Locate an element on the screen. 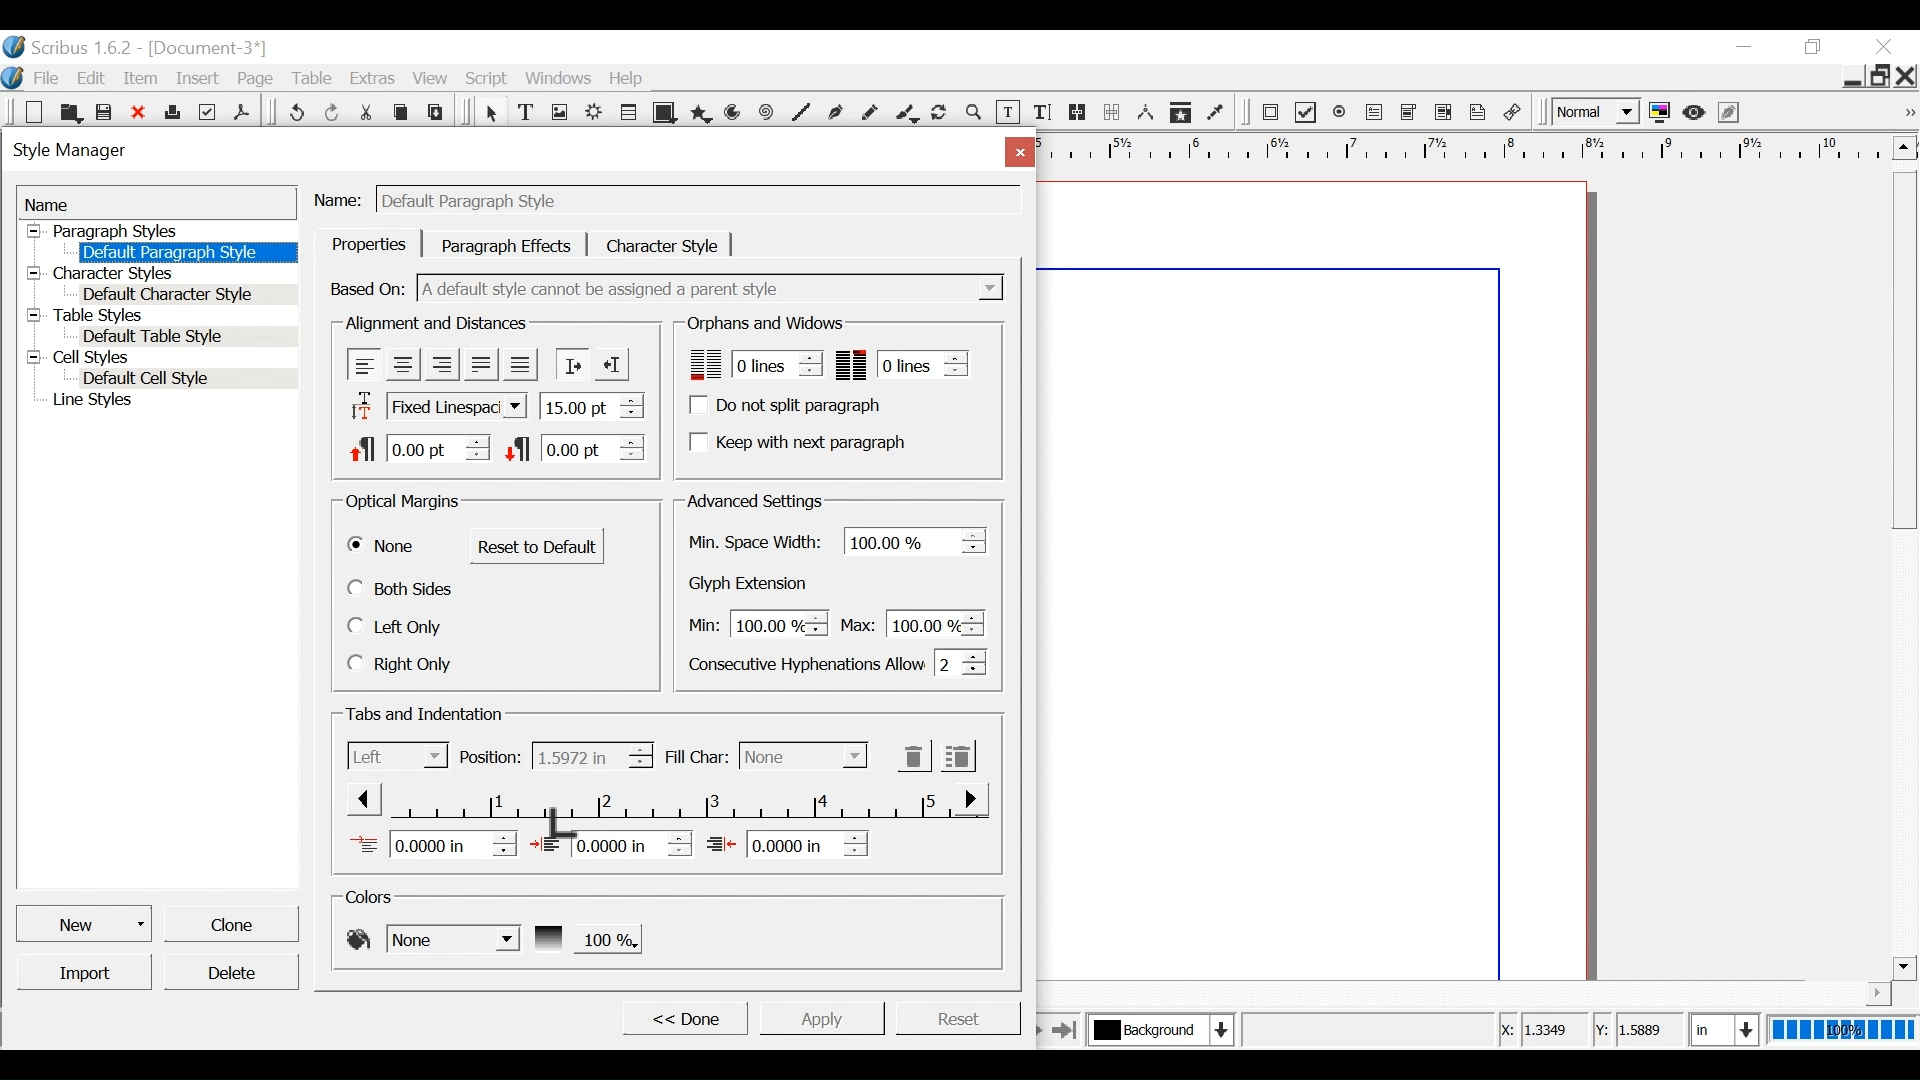 The width and height of the screenshot is (1920, 1080). Save as PDF is located at coordinates (243, 110).